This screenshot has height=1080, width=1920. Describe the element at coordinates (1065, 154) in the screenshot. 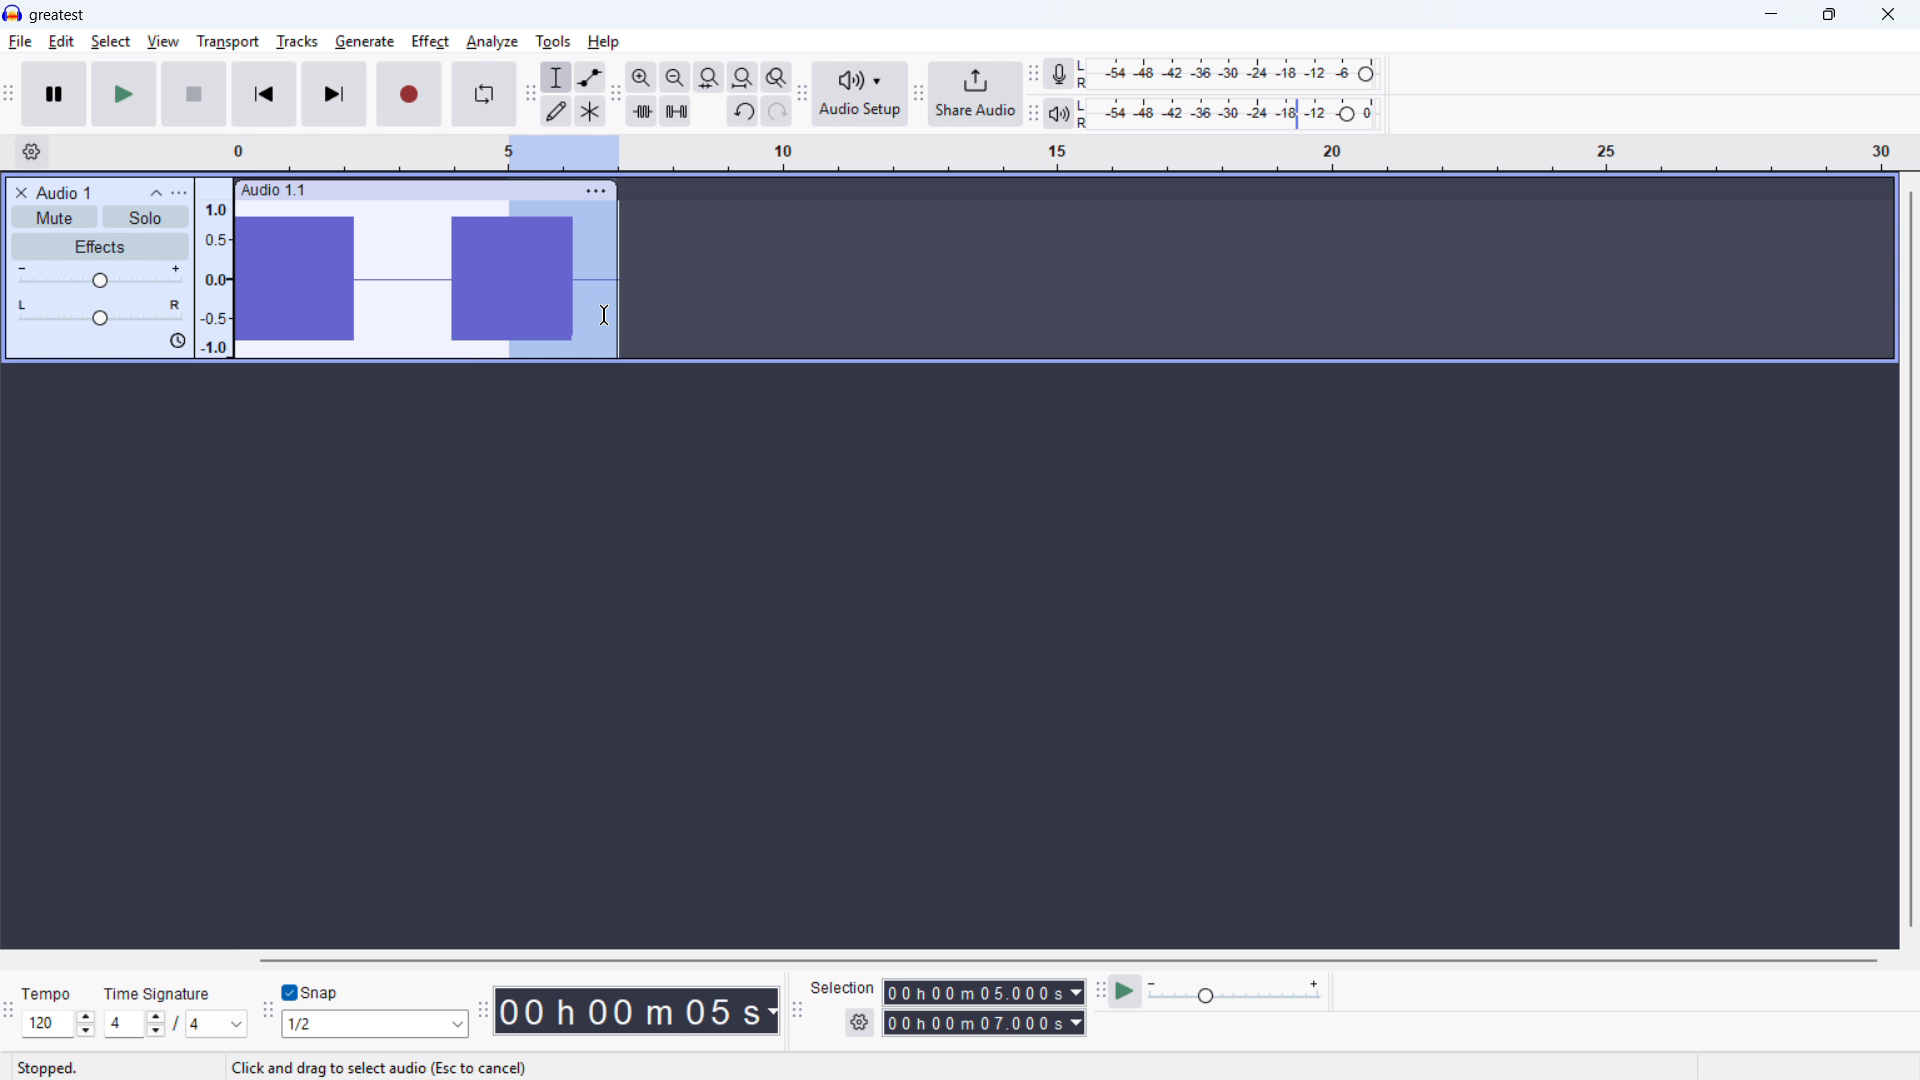

I see `Timeline ` at that location.